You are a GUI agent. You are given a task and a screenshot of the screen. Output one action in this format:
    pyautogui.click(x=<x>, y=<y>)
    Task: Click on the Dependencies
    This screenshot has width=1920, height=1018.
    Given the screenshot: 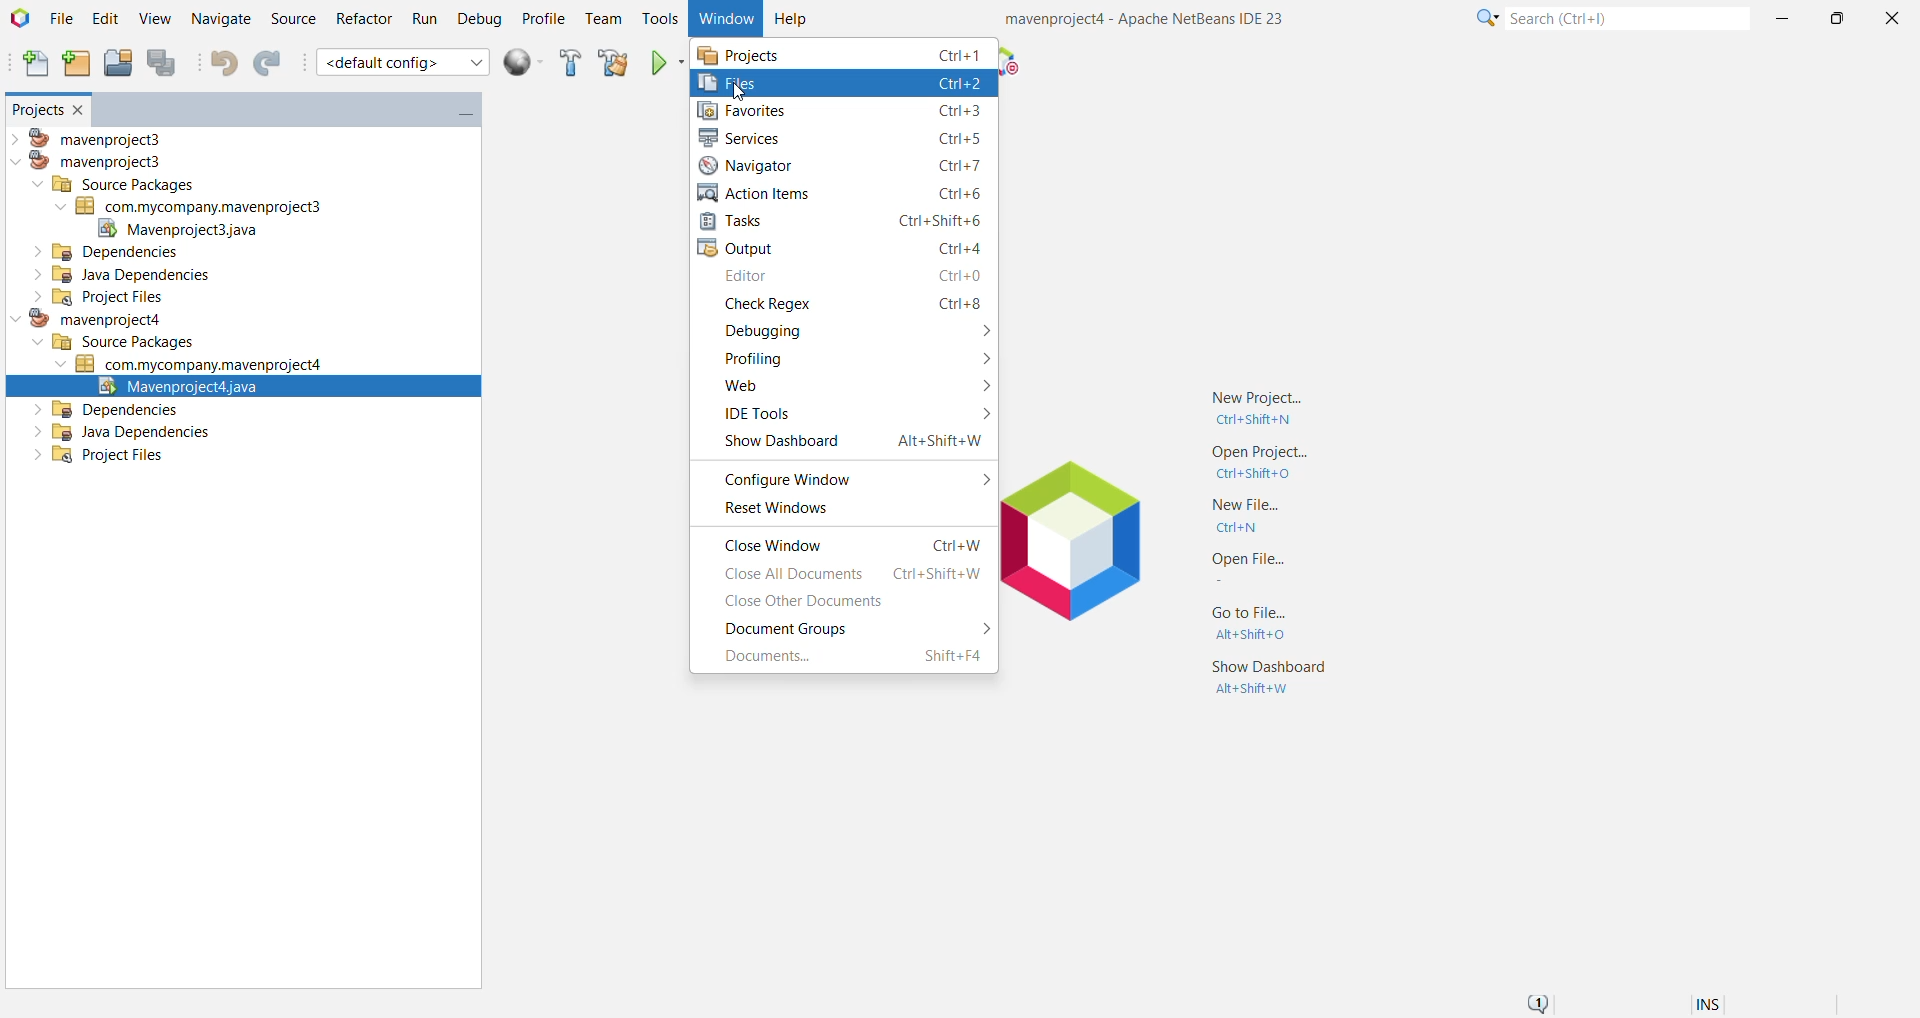 What is the action you would take?
    pyautogui.click(x=107, y=252)
    